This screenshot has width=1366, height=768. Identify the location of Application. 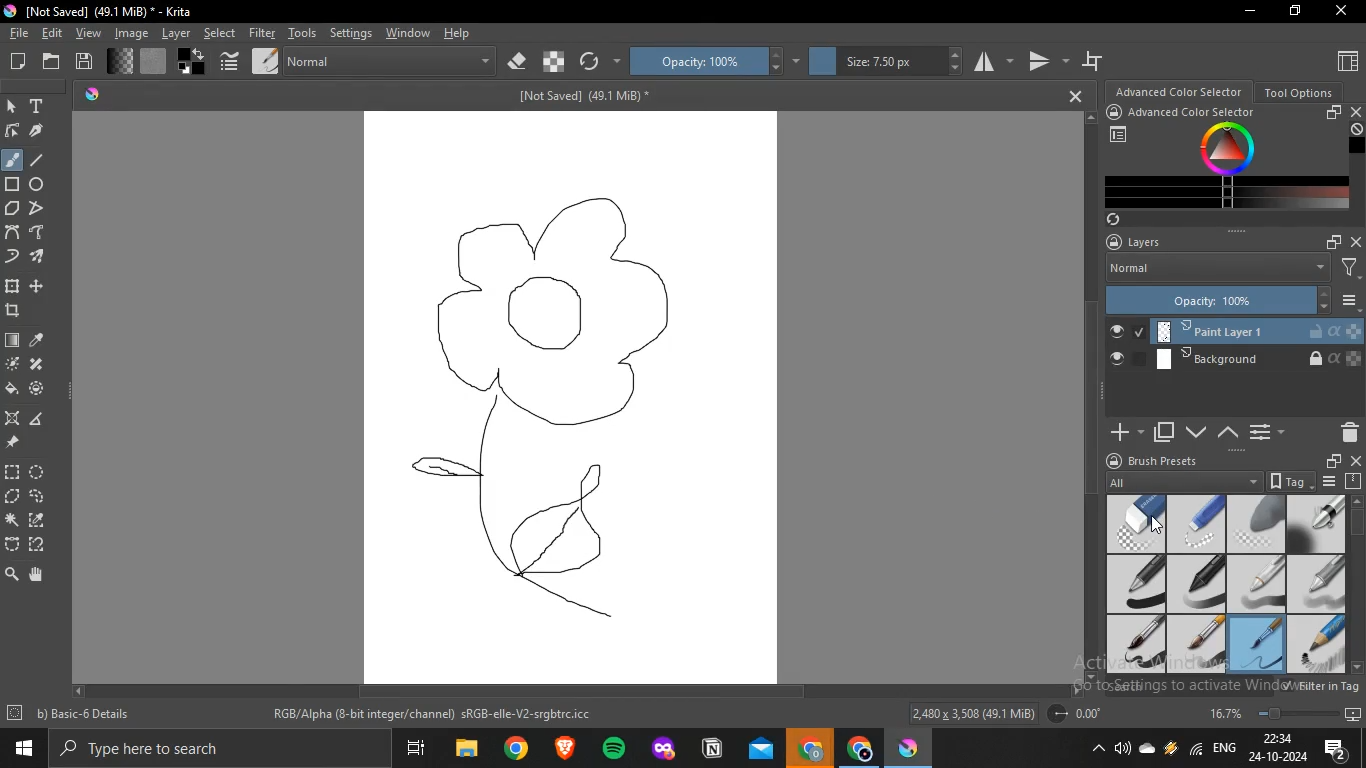
(566, 747).